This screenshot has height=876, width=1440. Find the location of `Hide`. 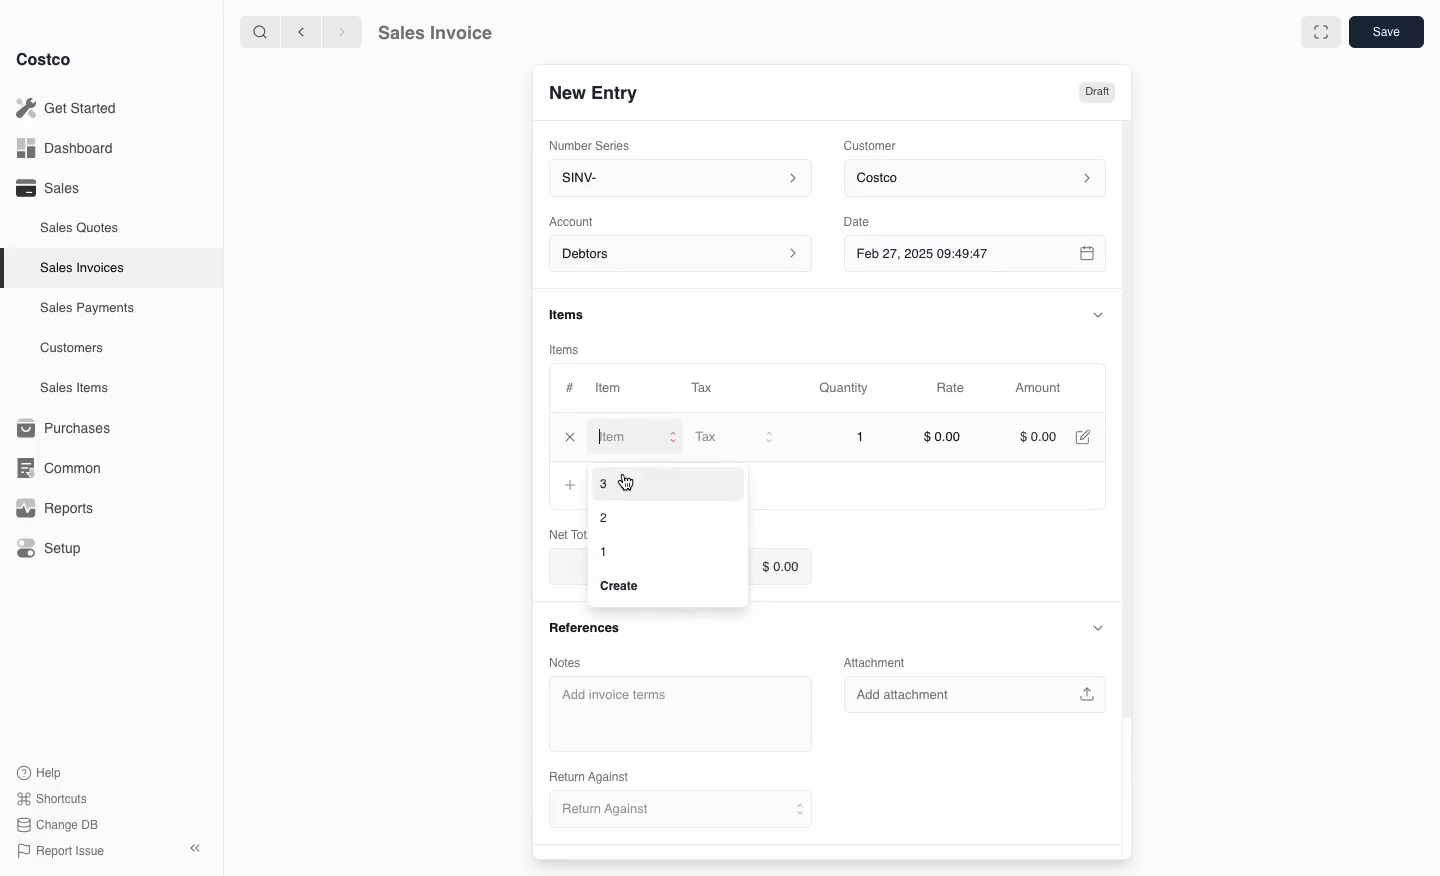

Hide is located at coordinates (1097, 628).